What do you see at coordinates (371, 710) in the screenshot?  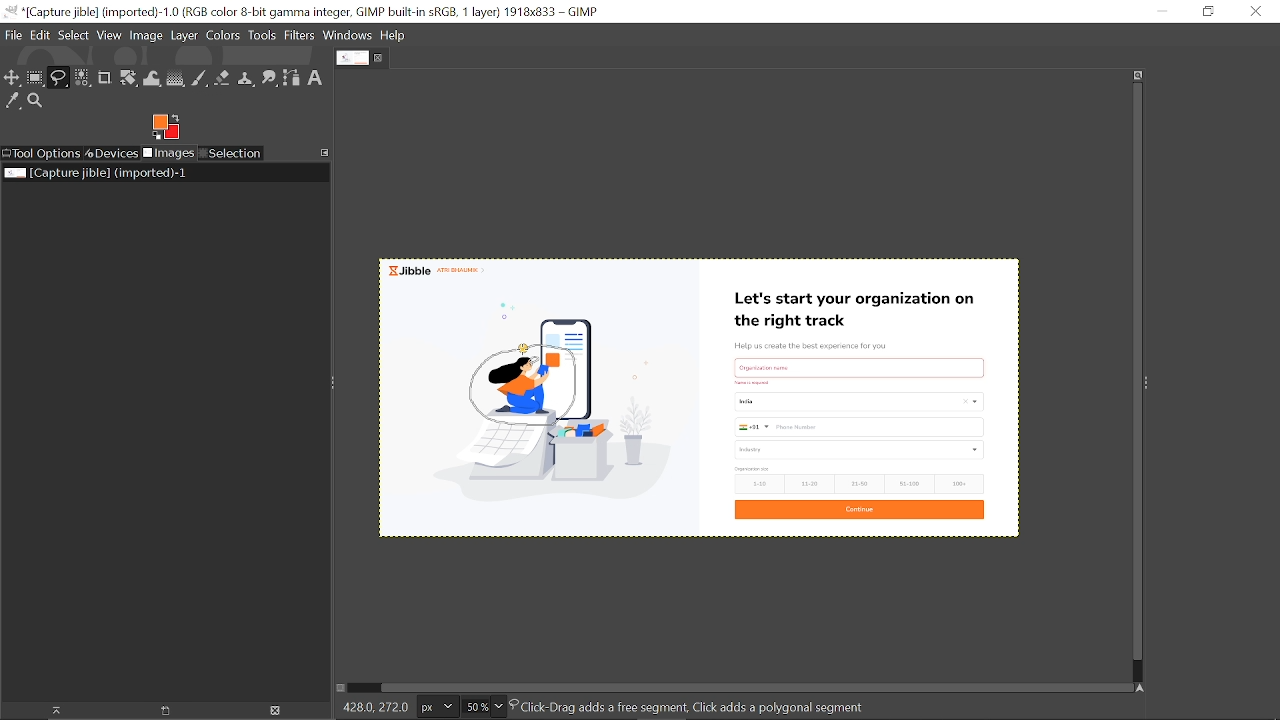 I see `428.0,272.0` at bounding box center [371, 710].